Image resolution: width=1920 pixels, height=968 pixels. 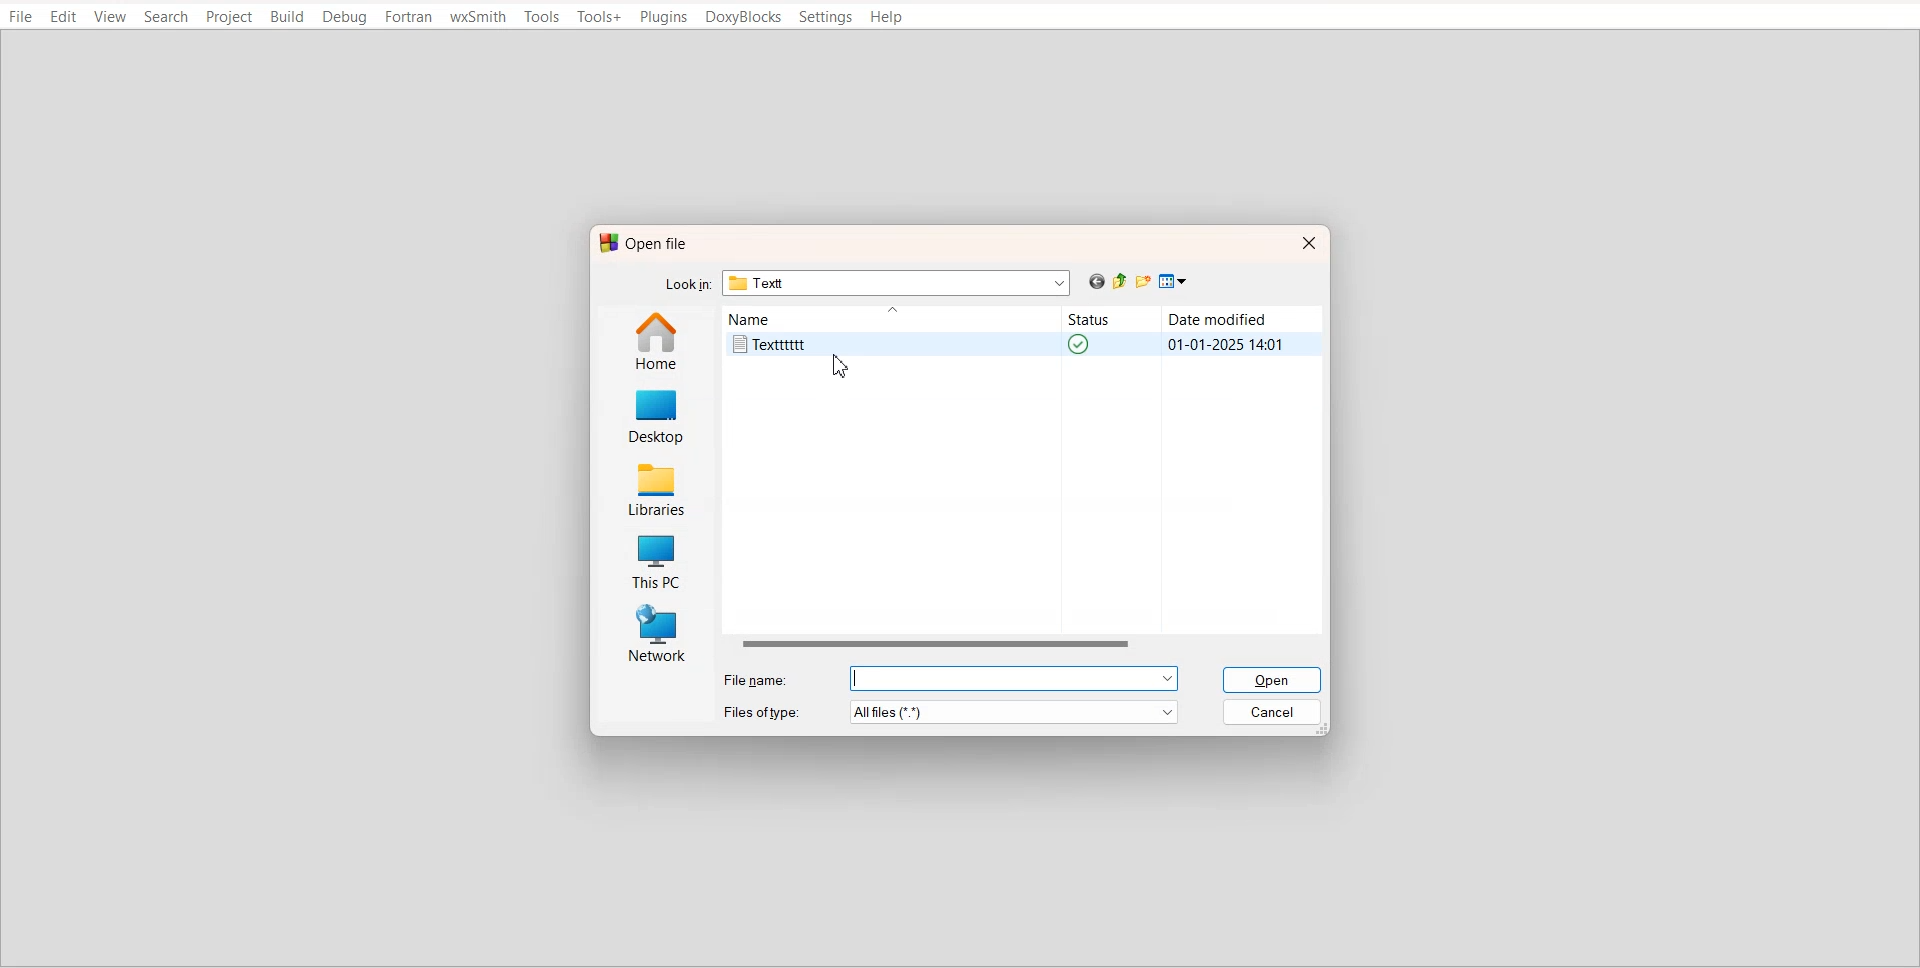 What do you see at coordinates (229, 16) in the screenshot?
I see `Project` at bounding box center [229, 16].